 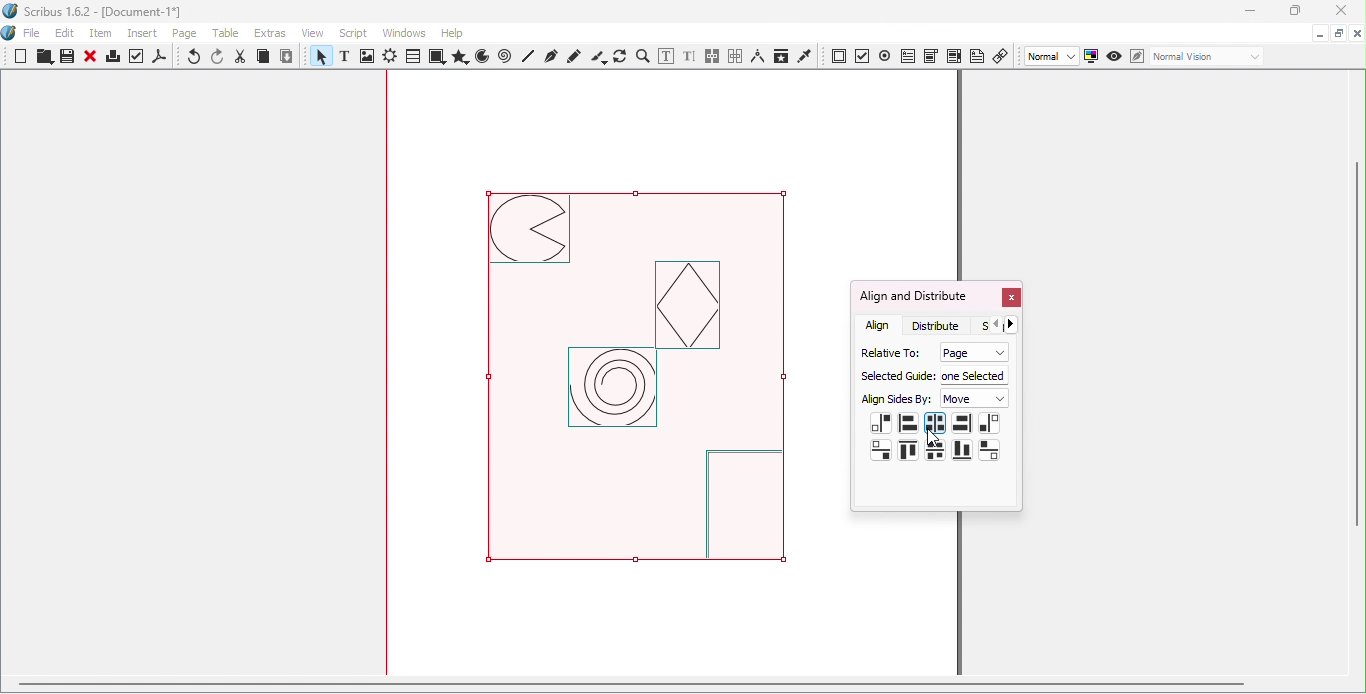 I want to click on Extras, so click(x=273, y=33).